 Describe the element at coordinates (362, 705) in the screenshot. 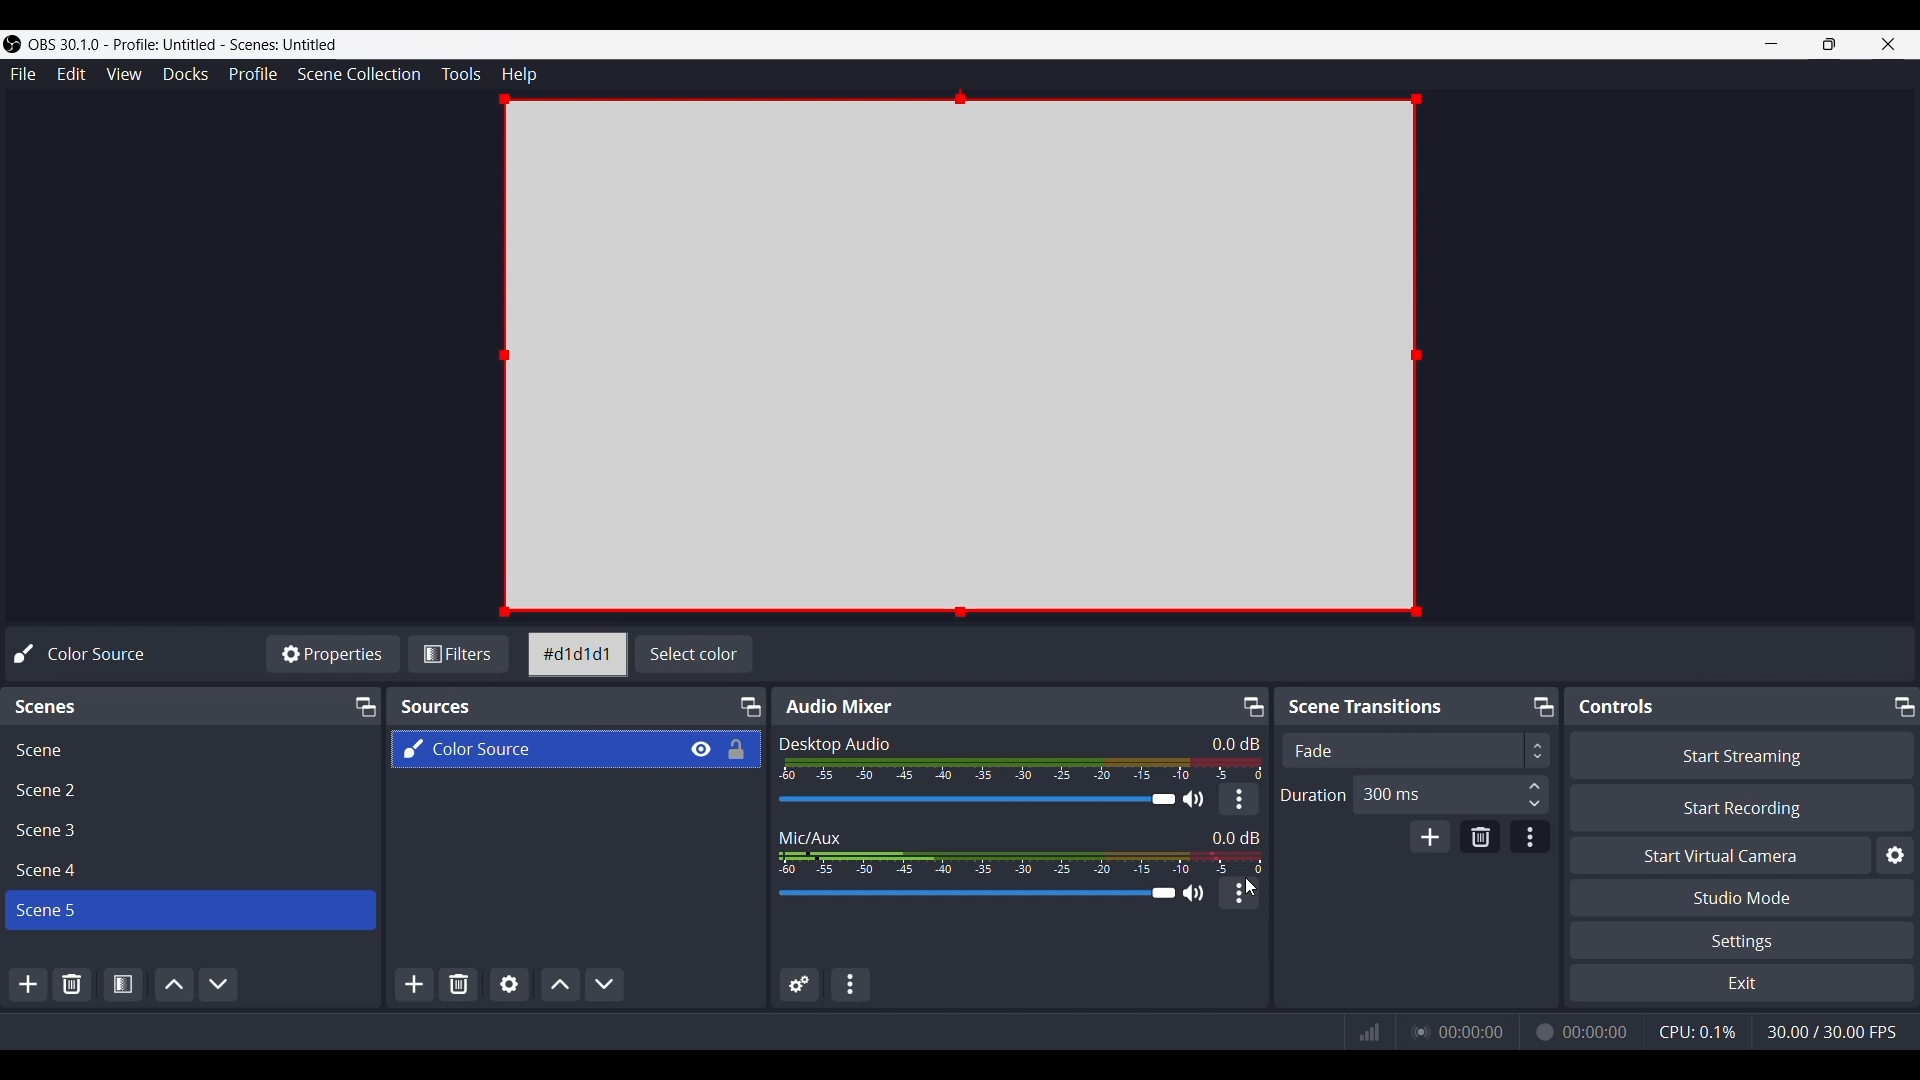

I see `Maximize` at that location.